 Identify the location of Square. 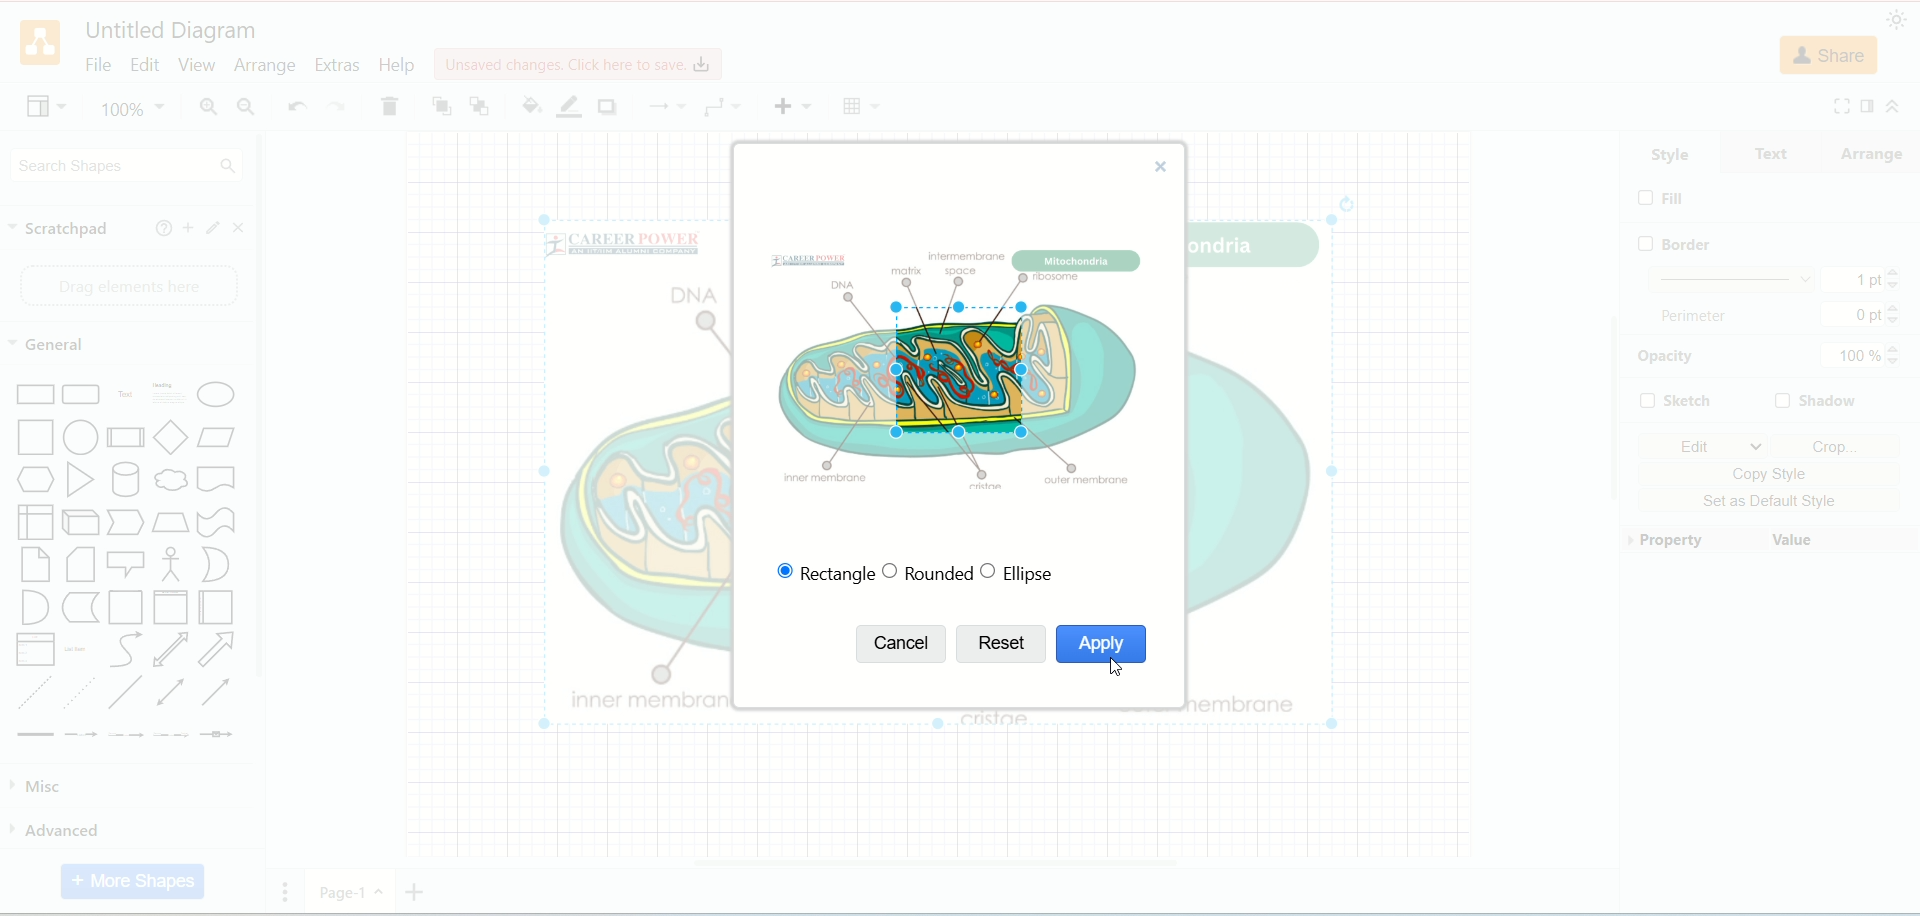
(36, 438).